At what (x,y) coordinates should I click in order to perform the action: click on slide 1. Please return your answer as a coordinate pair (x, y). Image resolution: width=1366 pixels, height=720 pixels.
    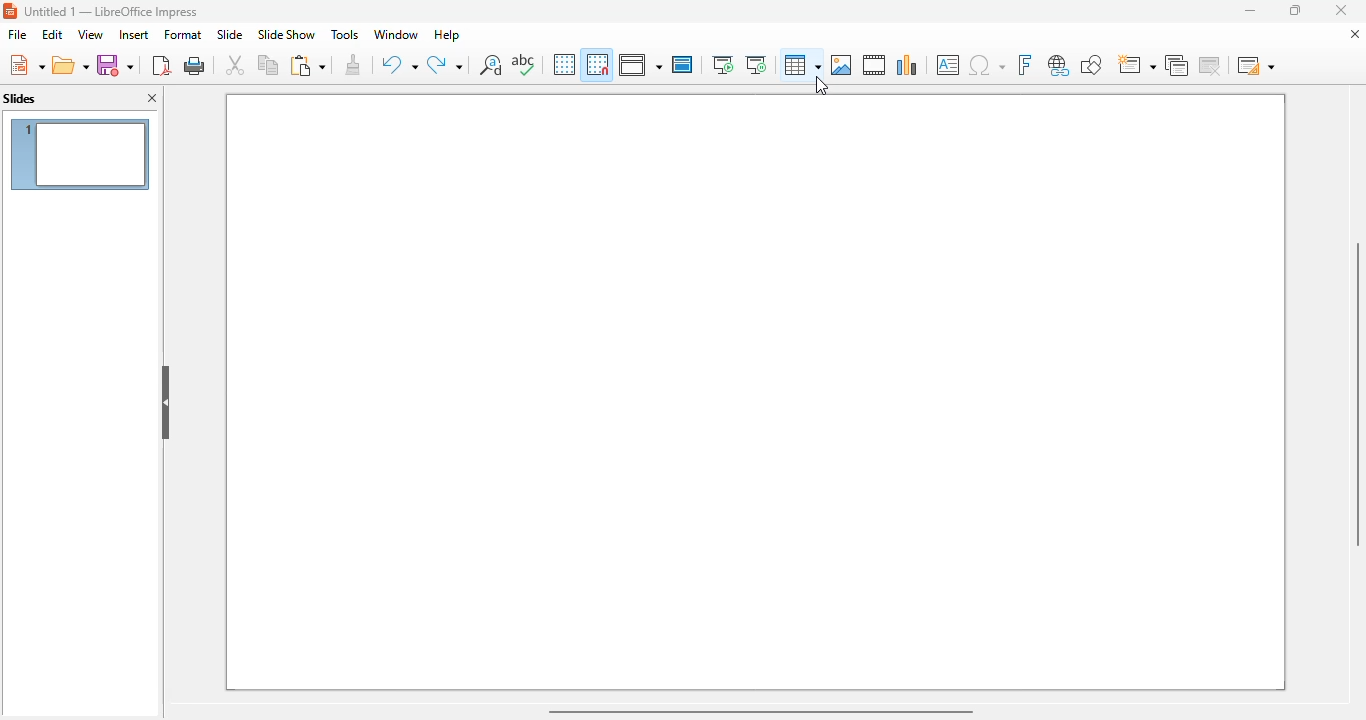
    Looking at the image, I should click on (756, 392).